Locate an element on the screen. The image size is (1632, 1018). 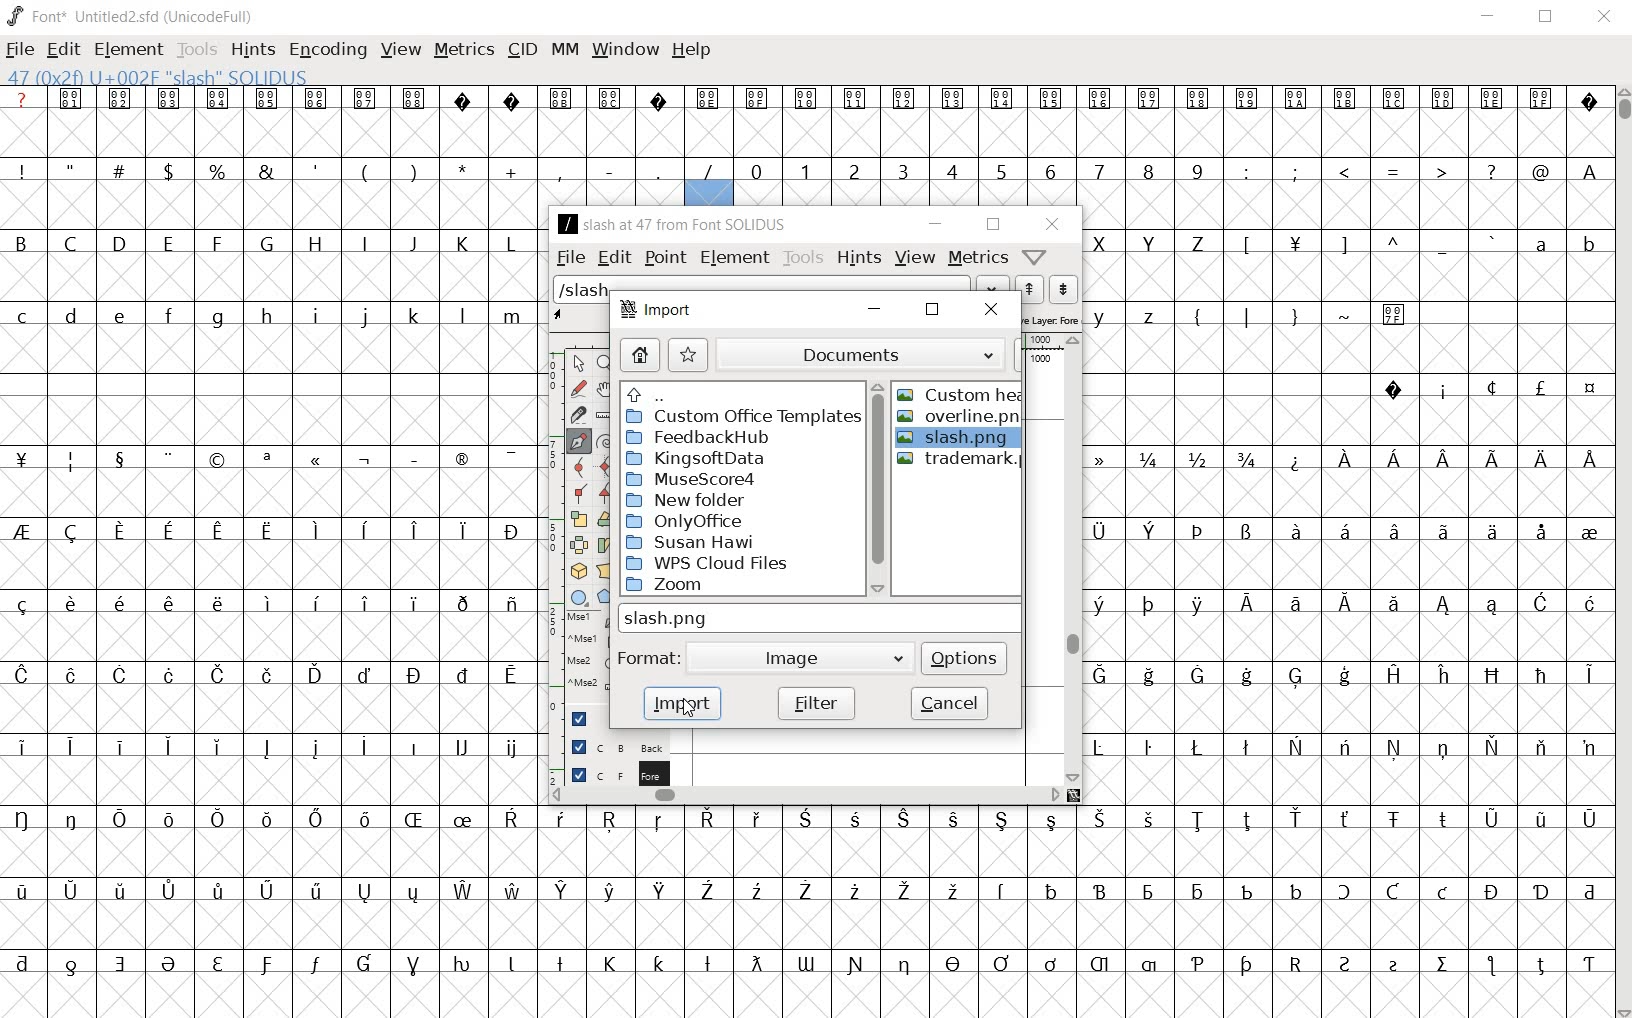
1000 is located at coordinates (1042, 360).